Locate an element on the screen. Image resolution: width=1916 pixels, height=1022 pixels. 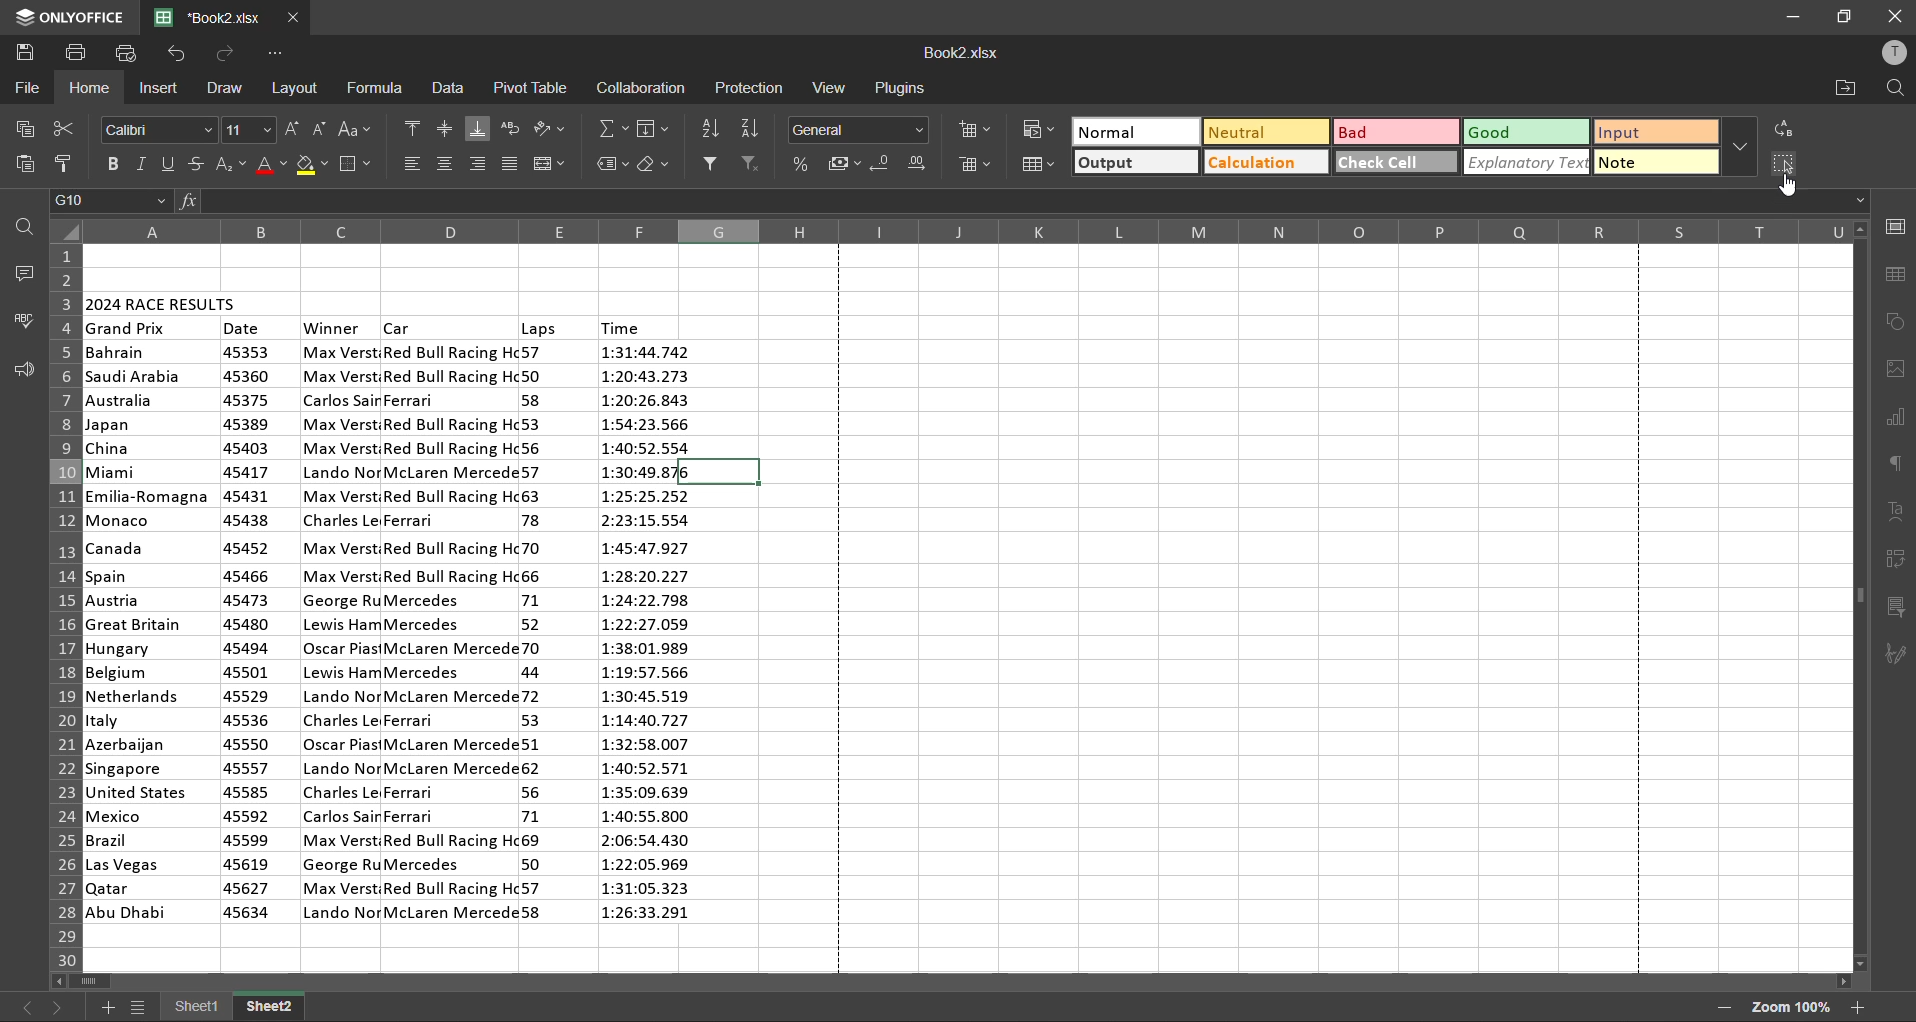
Time is located at coordinates (643, 401).